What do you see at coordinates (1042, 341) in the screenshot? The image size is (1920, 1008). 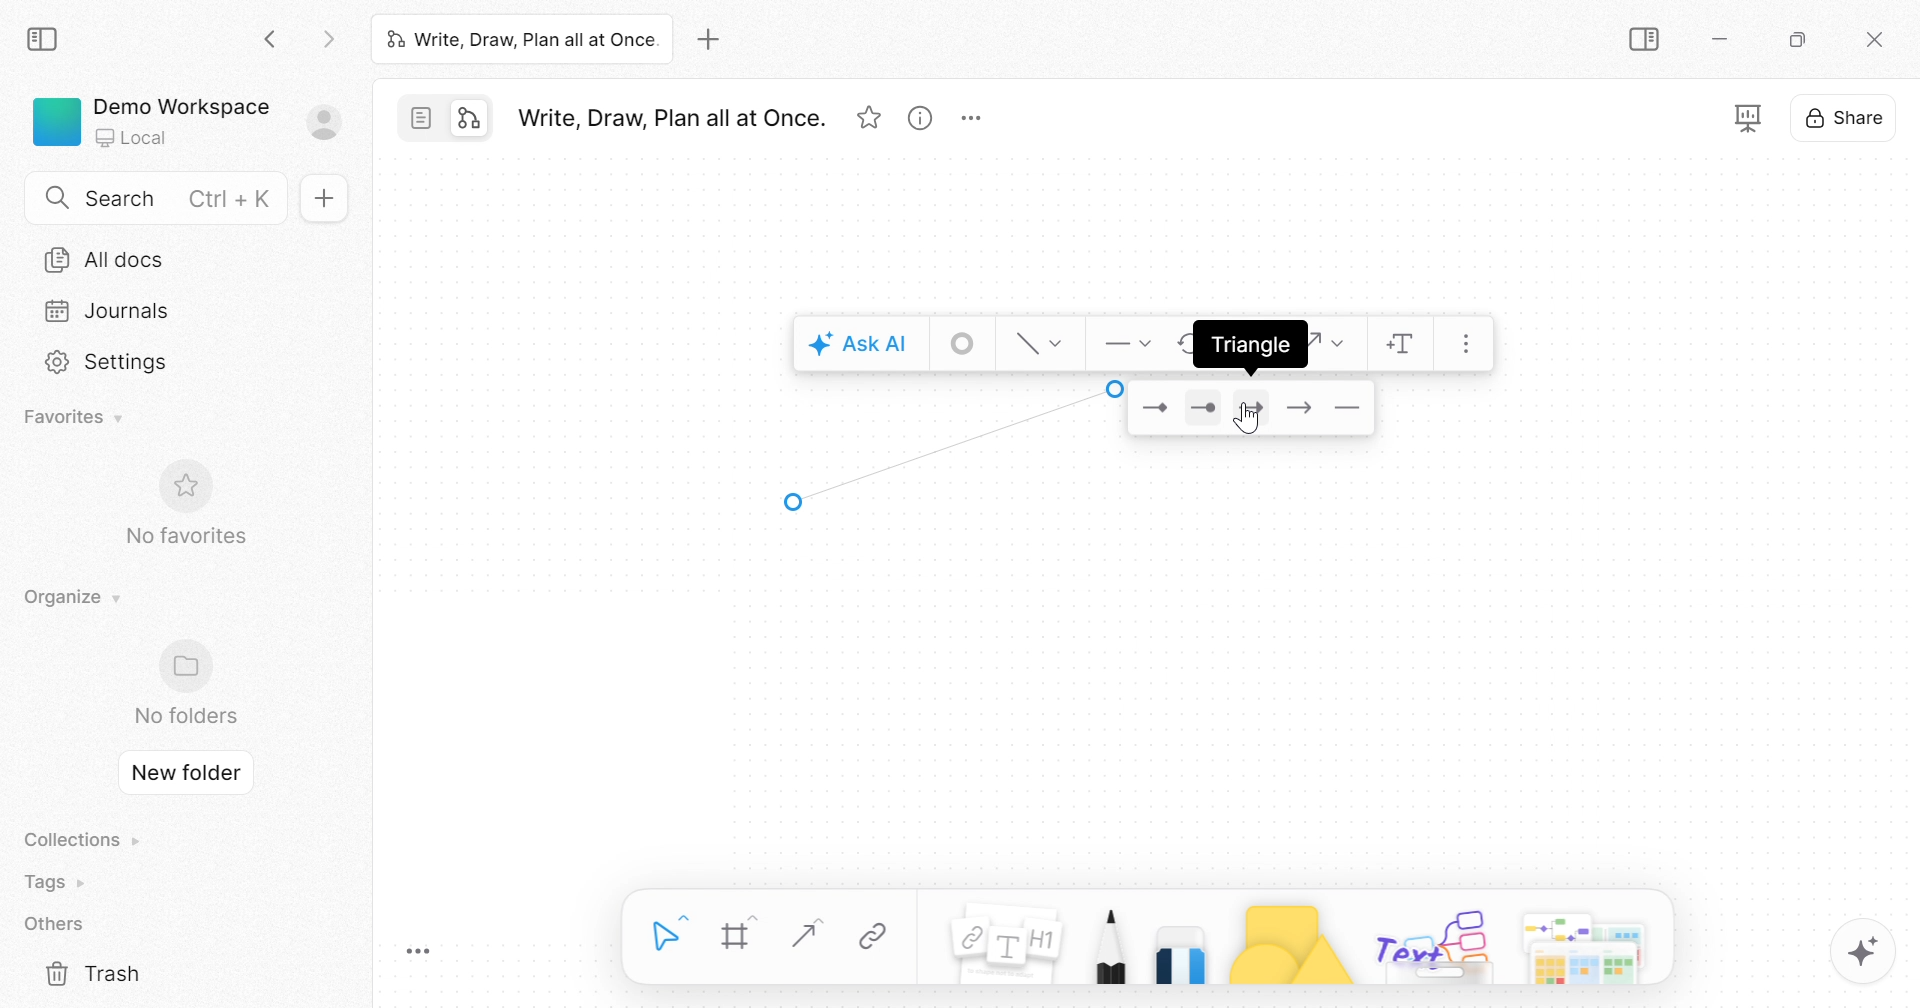 I see `Style` at bounding box center [1042, 341].